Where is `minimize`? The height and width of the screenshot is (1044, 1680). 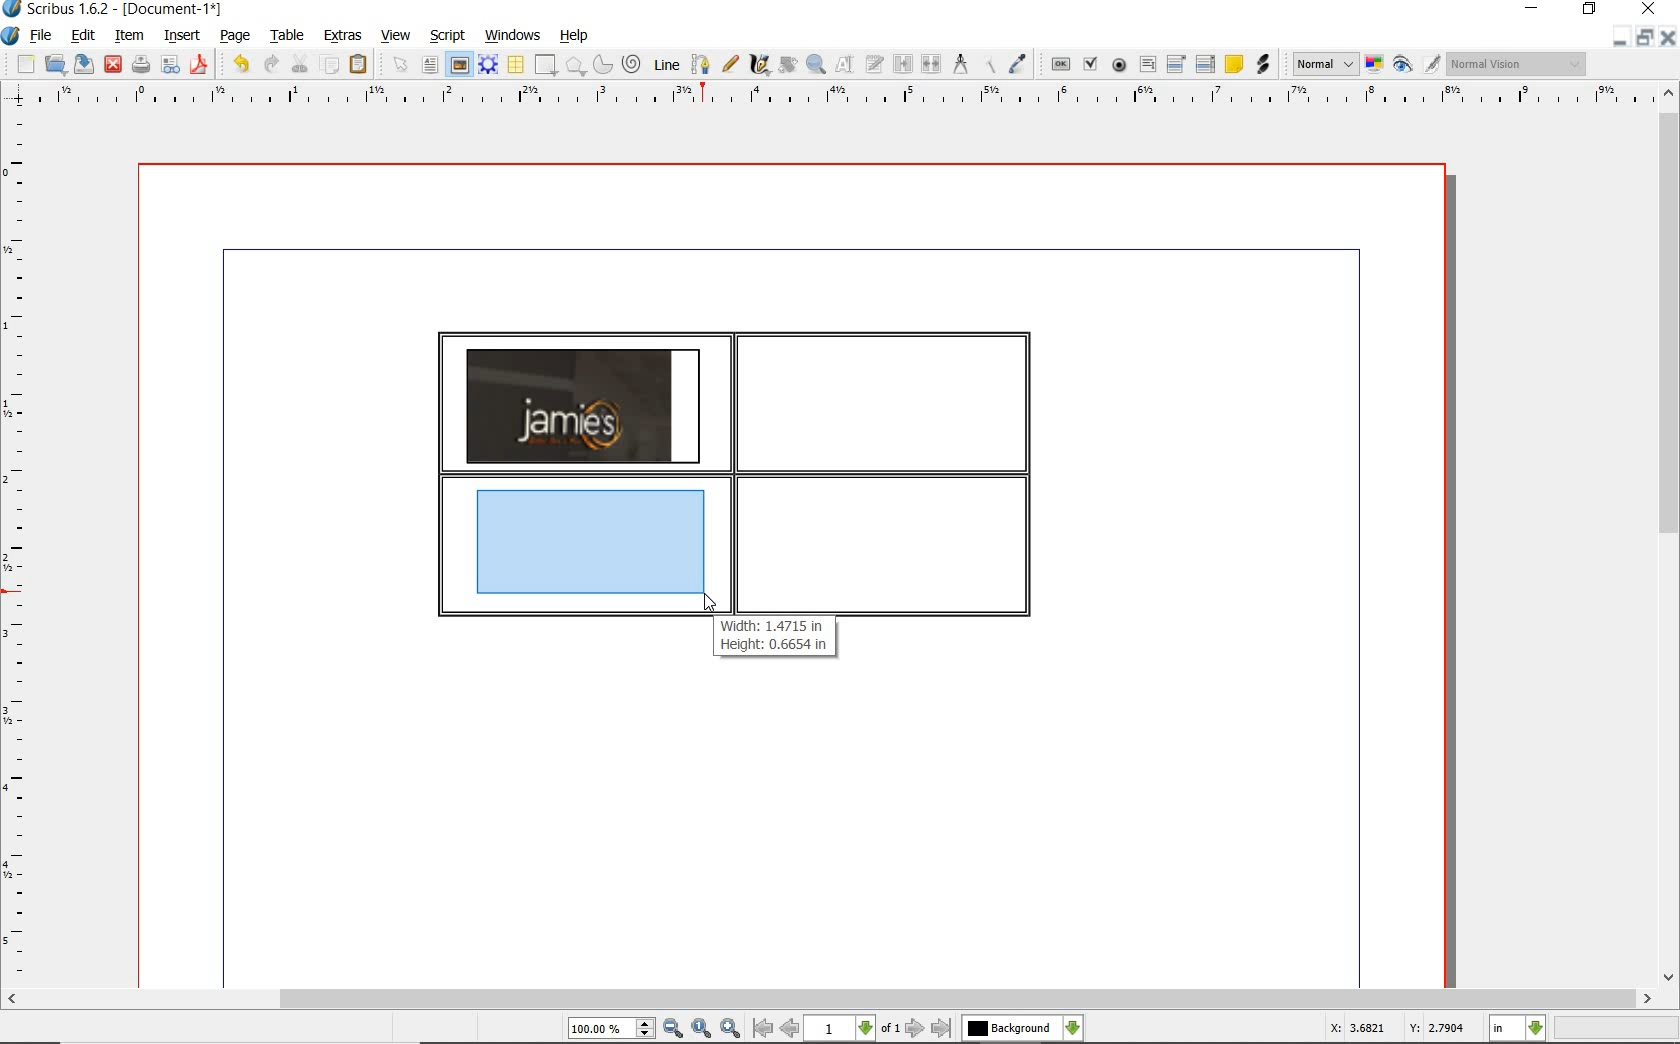 minimize is located at coordinates (1618, 38).